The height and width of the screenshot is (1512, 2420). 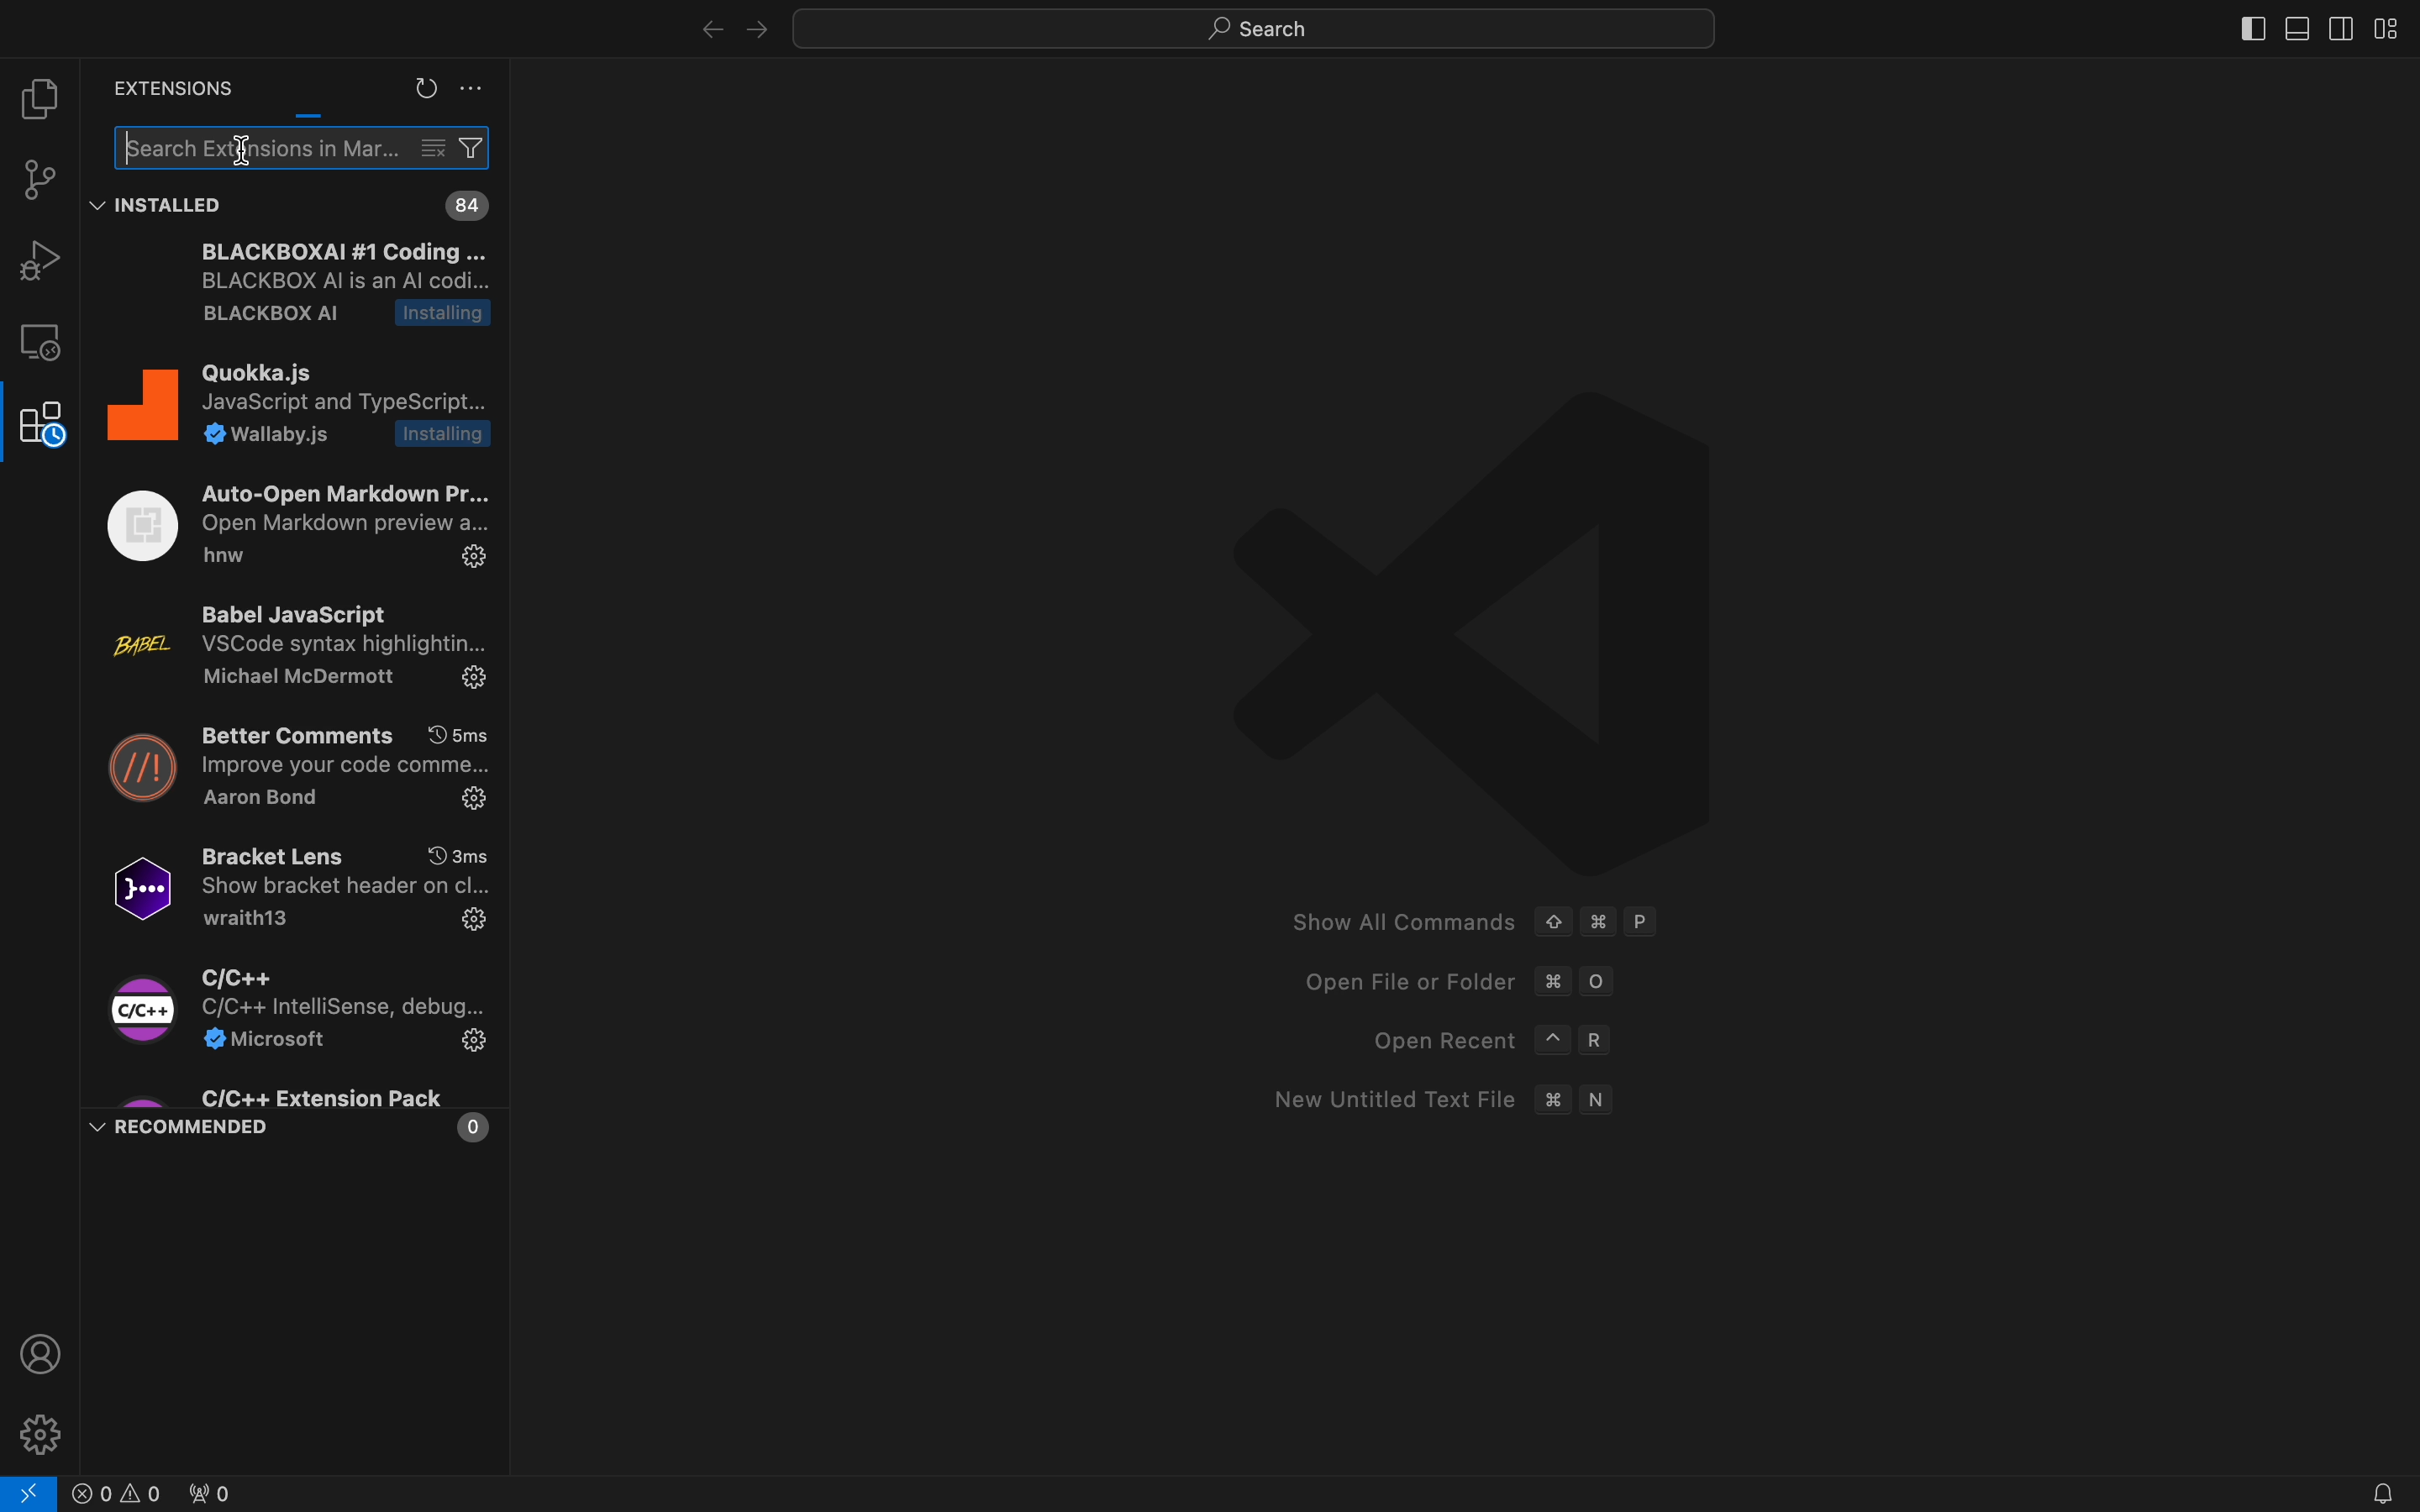 What do you see at coordinates (728, 29) in the screenshot?
I see `arrows` at bounding box center [728, 29].